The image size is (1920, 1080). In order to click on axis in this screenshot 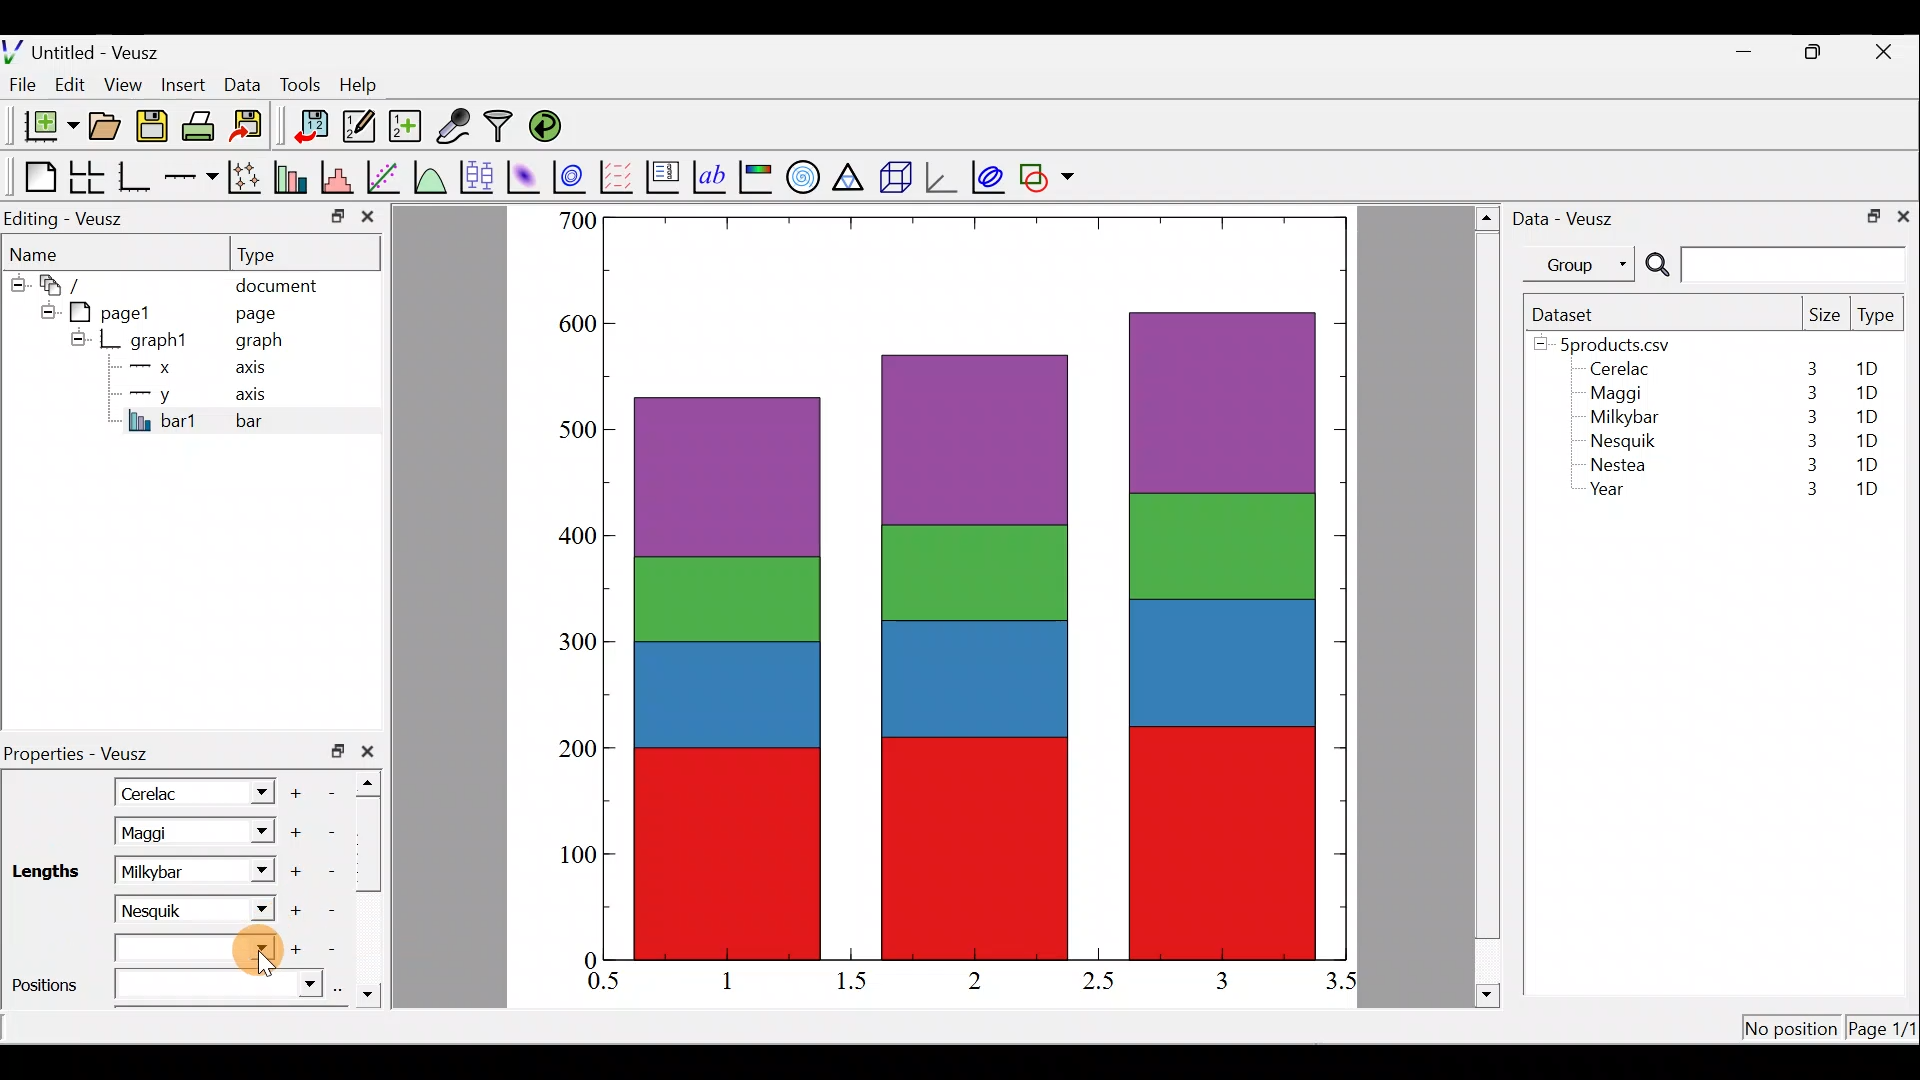, I will do `click(260, 396)`.